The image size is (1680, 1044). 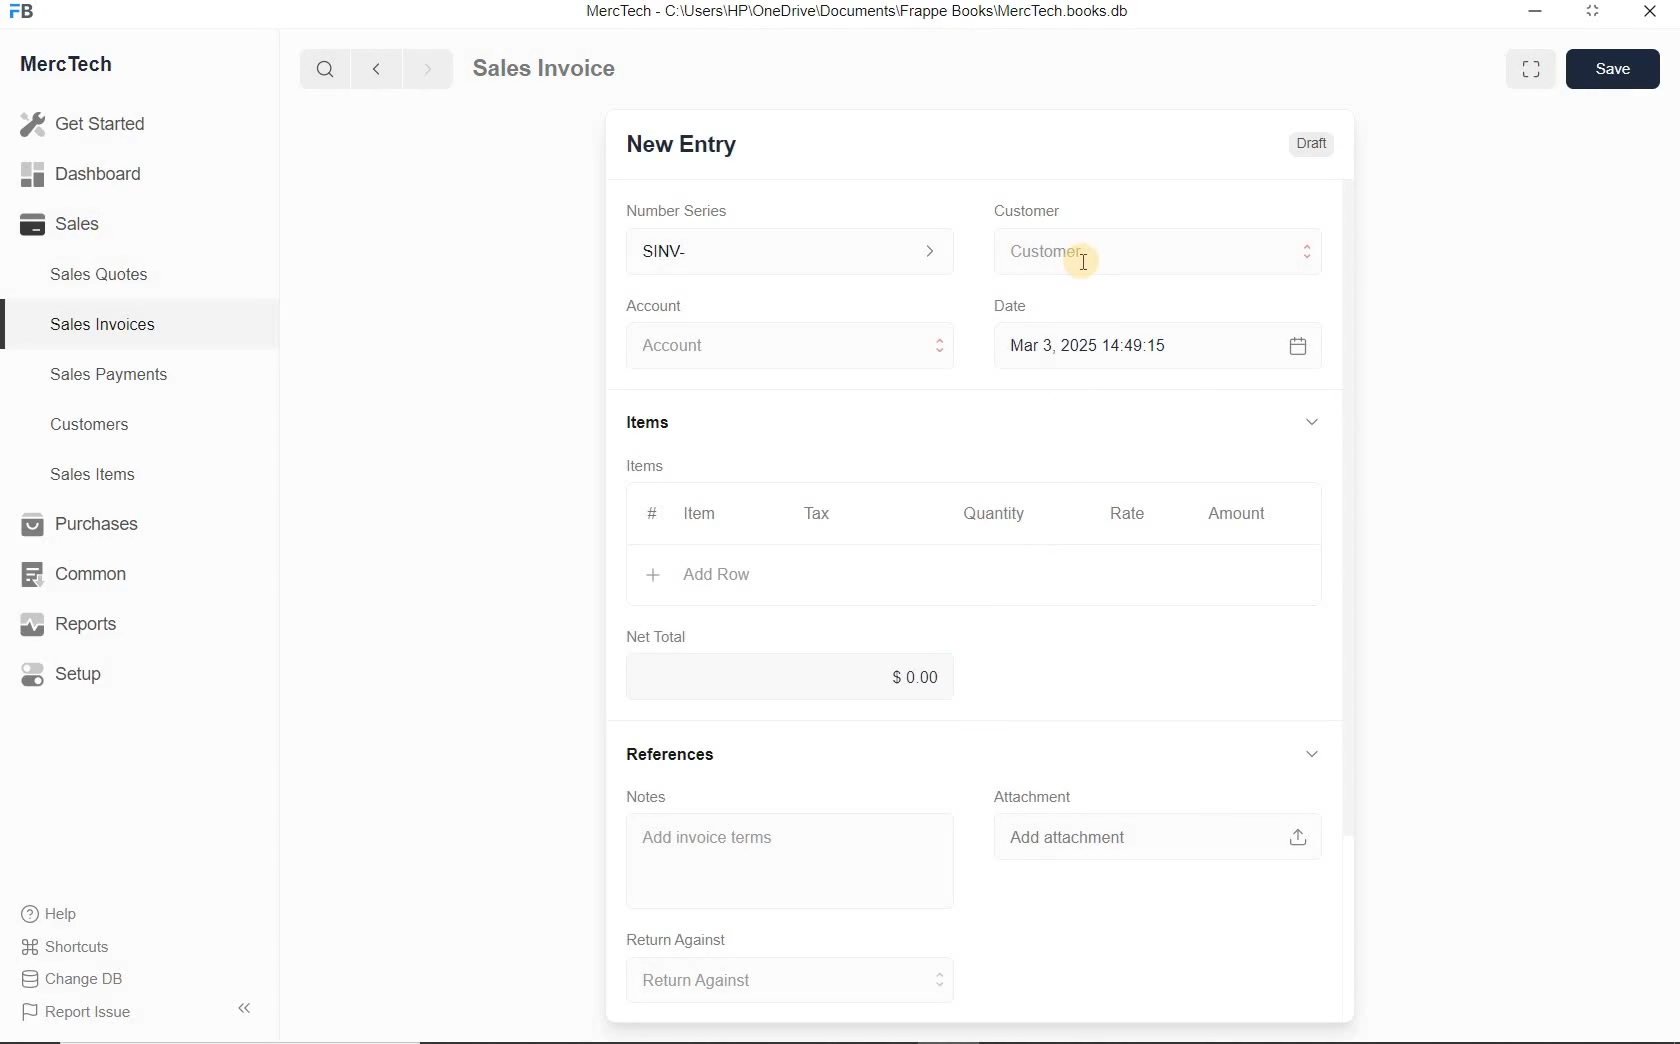 I want to click on New Entry, so click(x=680, y=145).